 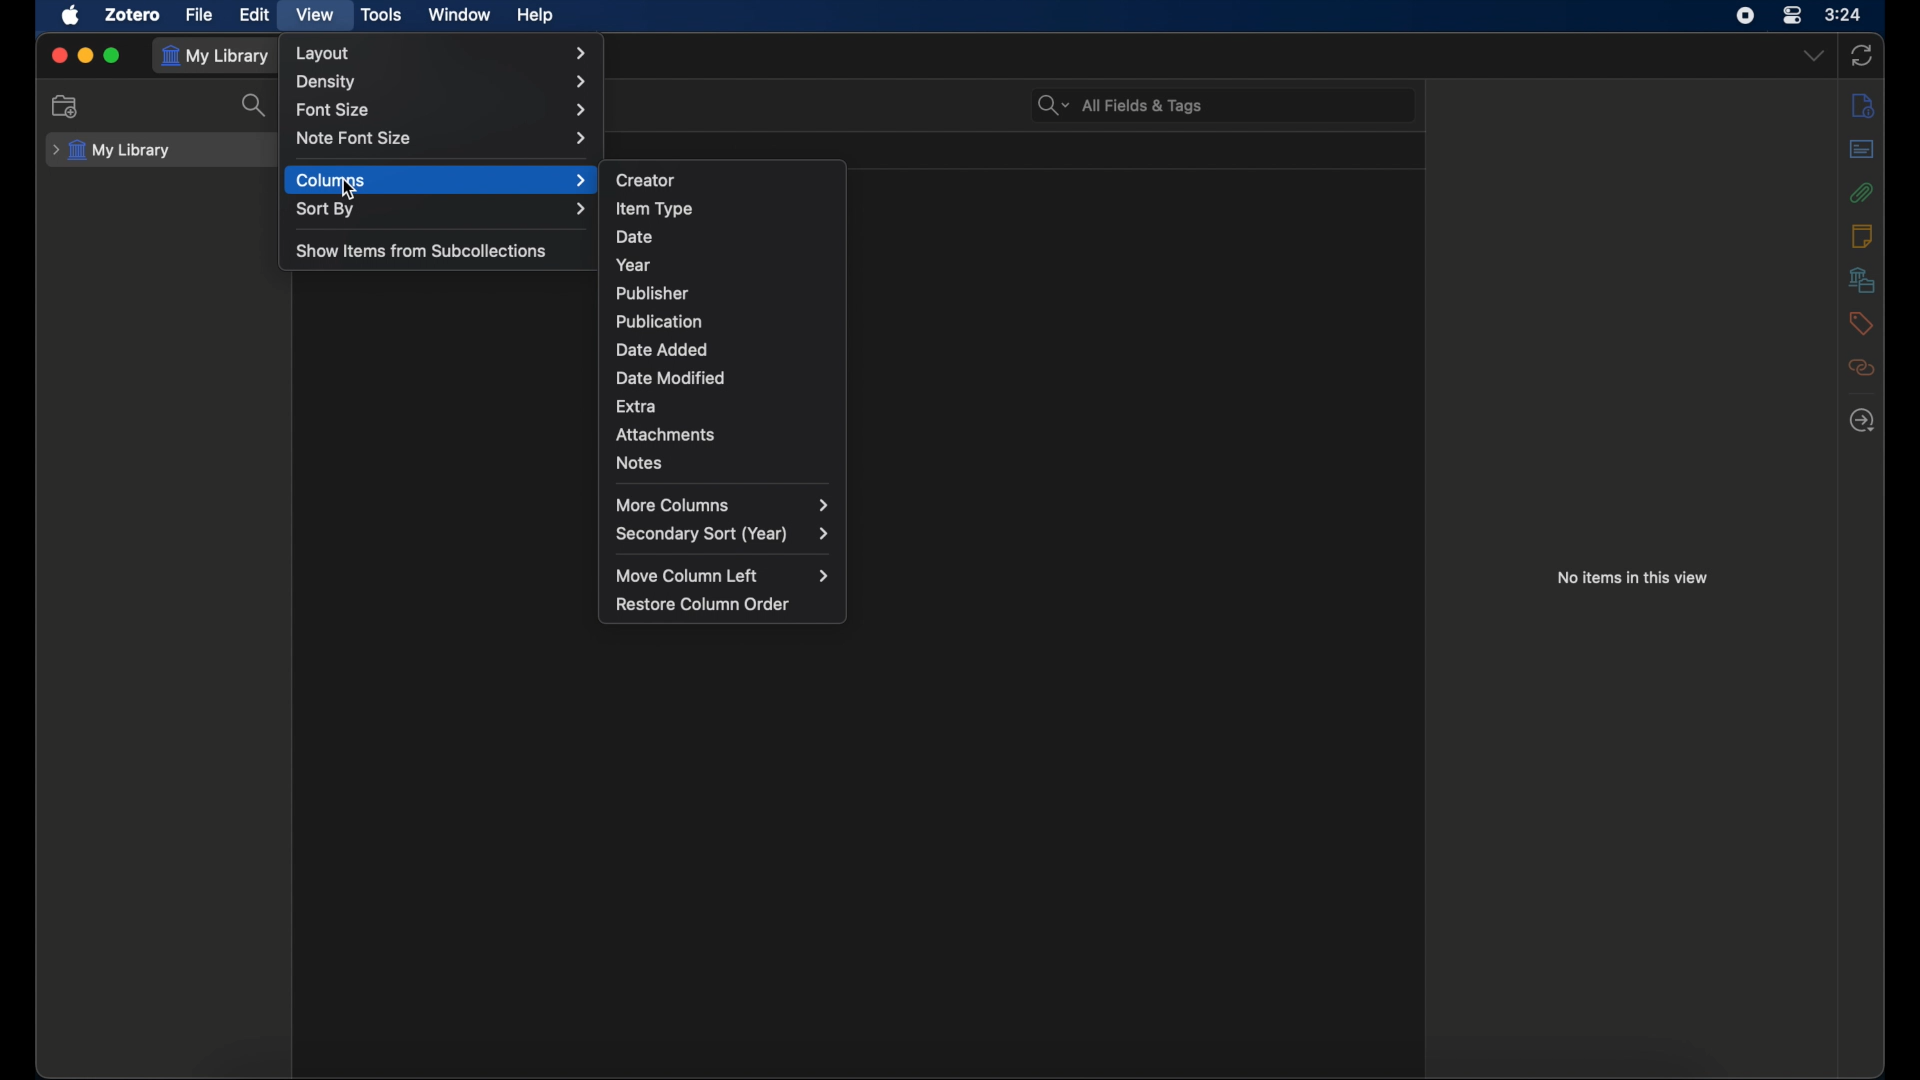 I want to click on show items from subcollections, so click(x=422, y=251).